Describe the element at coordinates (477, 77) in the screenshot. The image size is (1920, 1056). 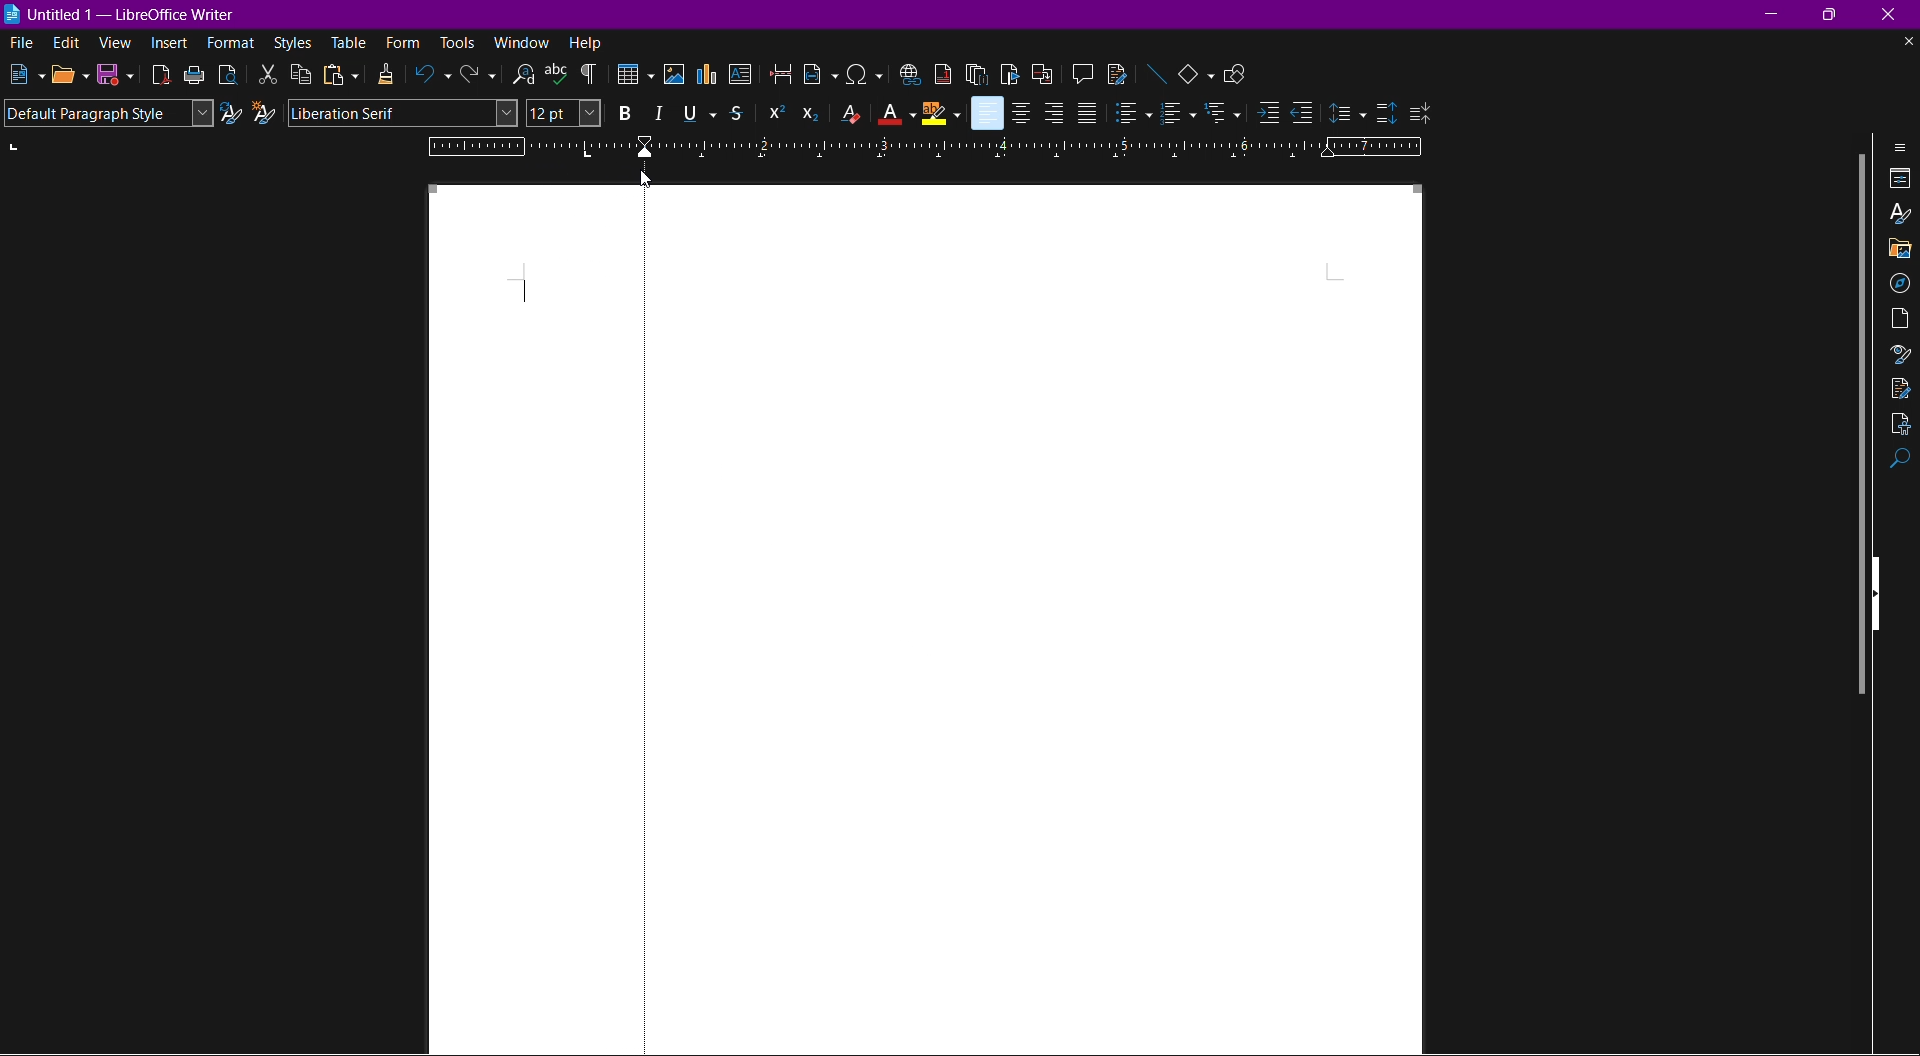
I see `Redo` at that location.